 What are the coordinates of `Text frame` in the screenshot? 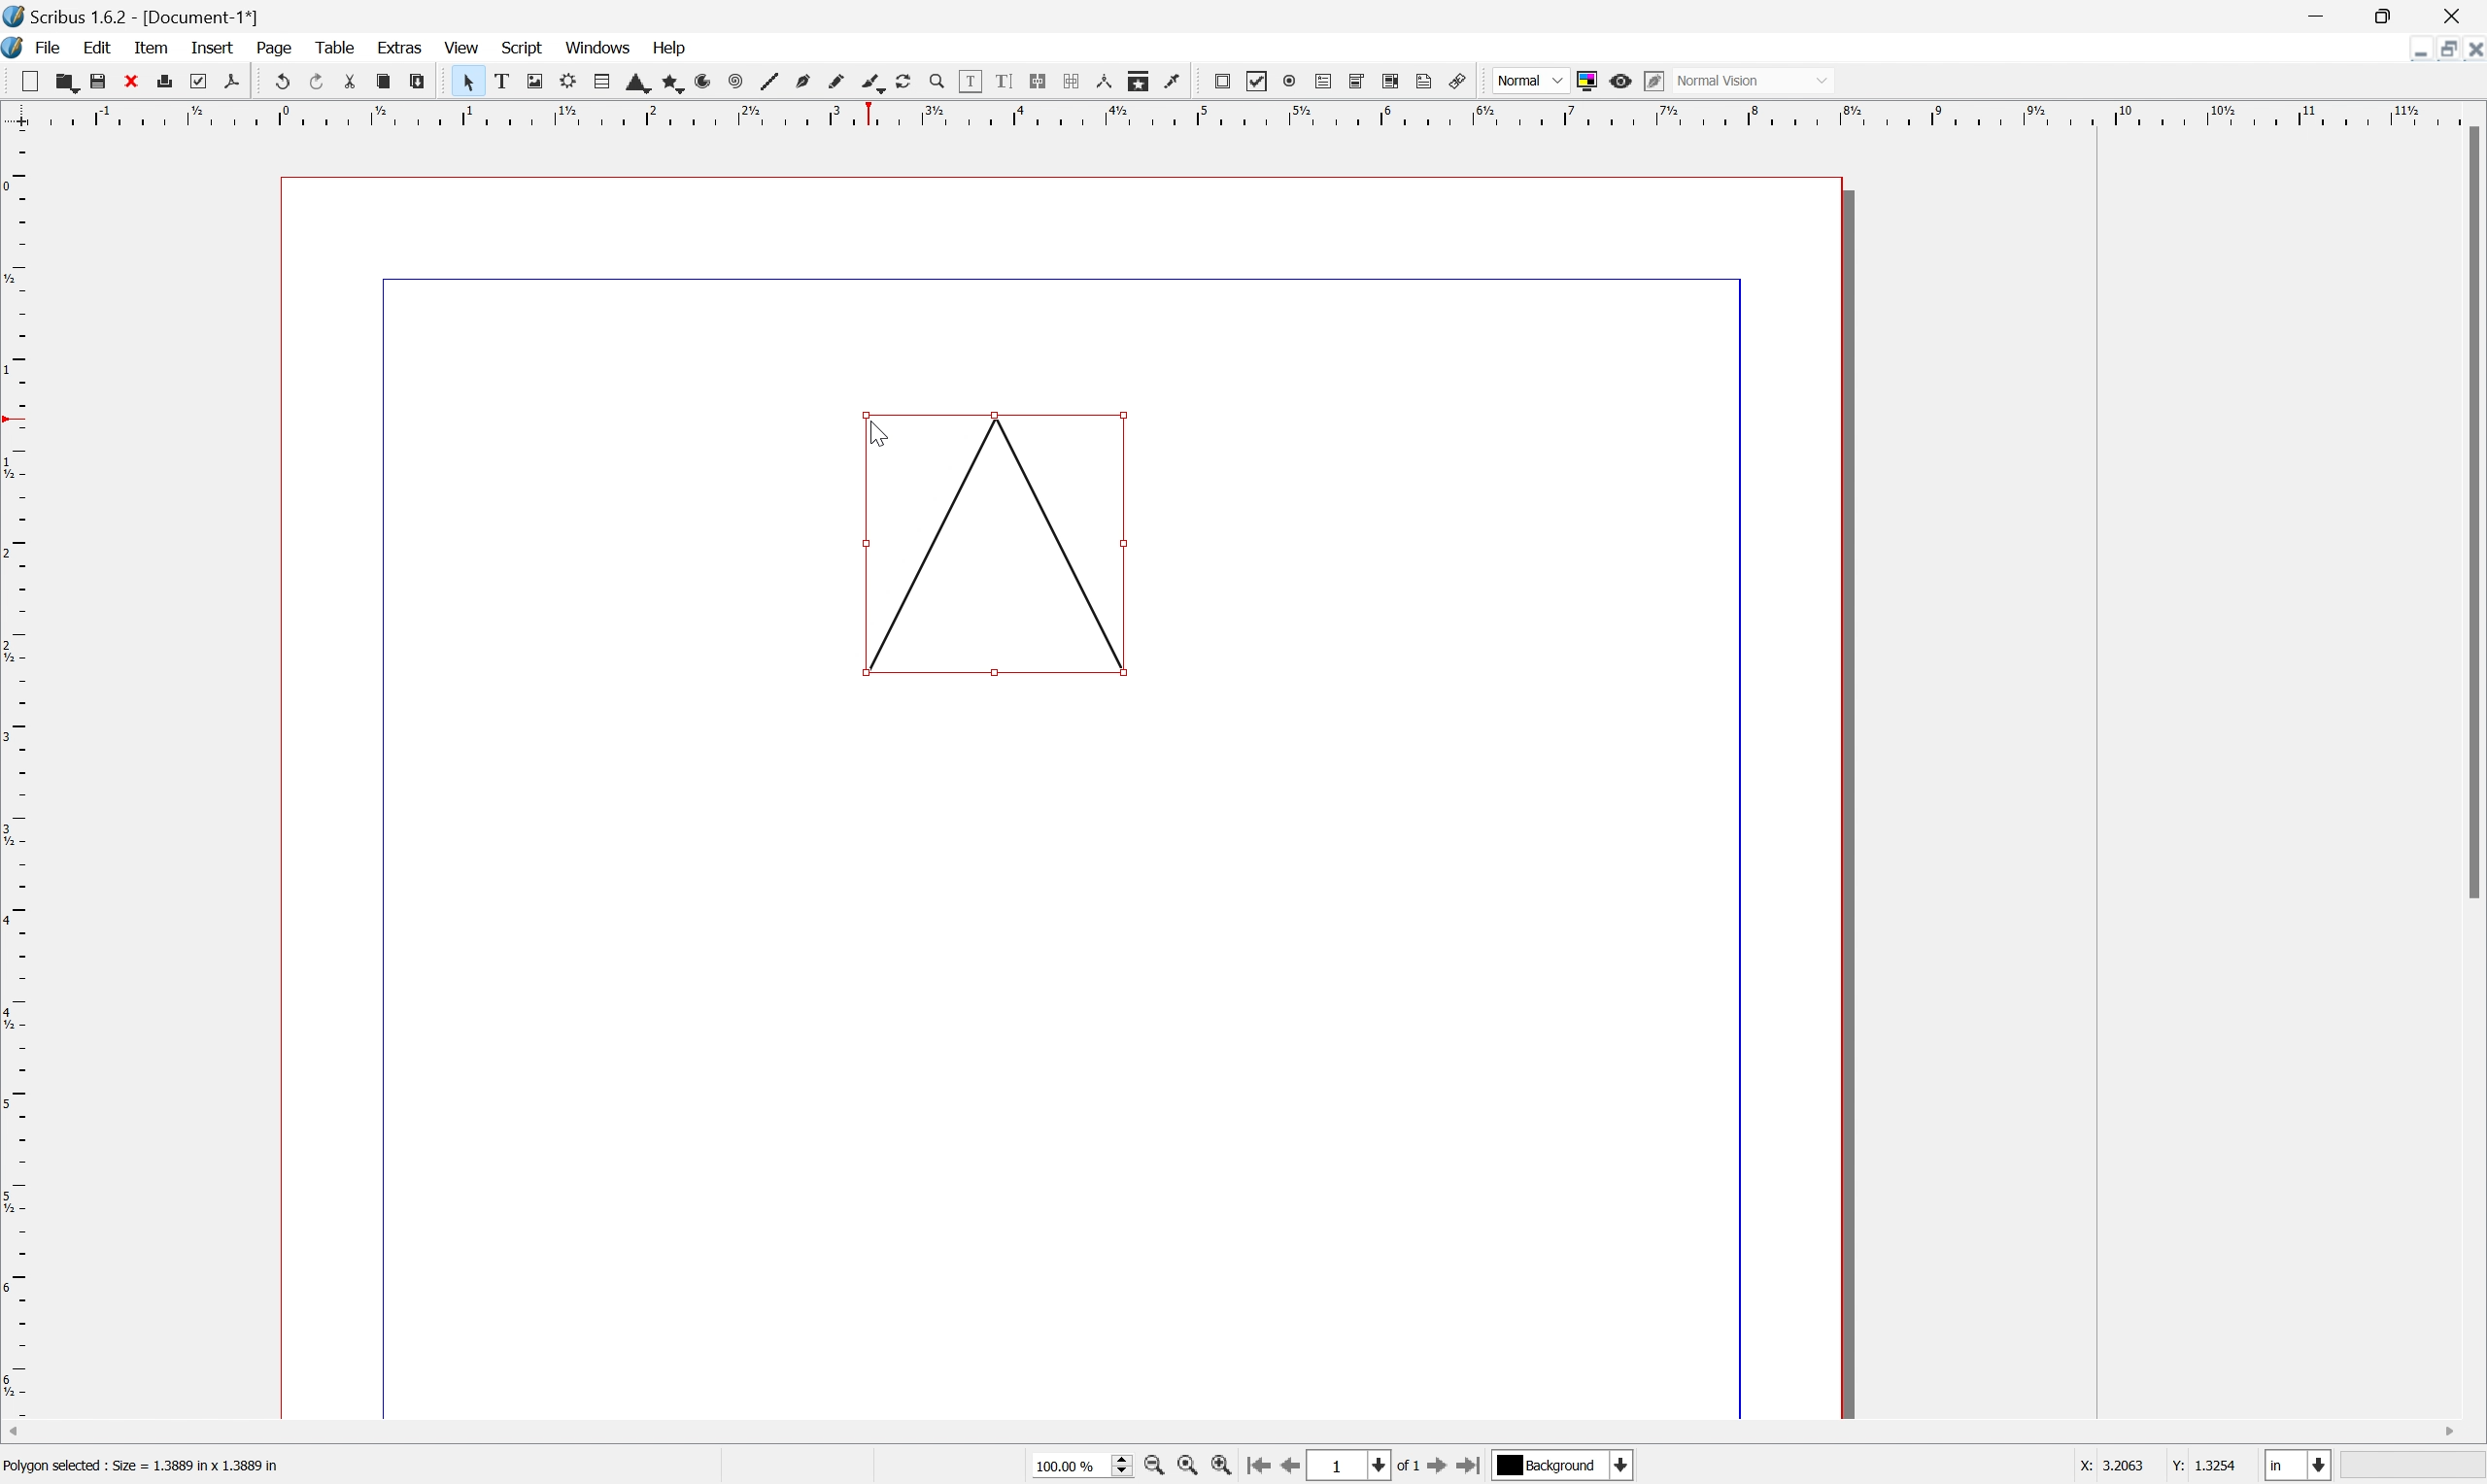 It's located at (505, 81).